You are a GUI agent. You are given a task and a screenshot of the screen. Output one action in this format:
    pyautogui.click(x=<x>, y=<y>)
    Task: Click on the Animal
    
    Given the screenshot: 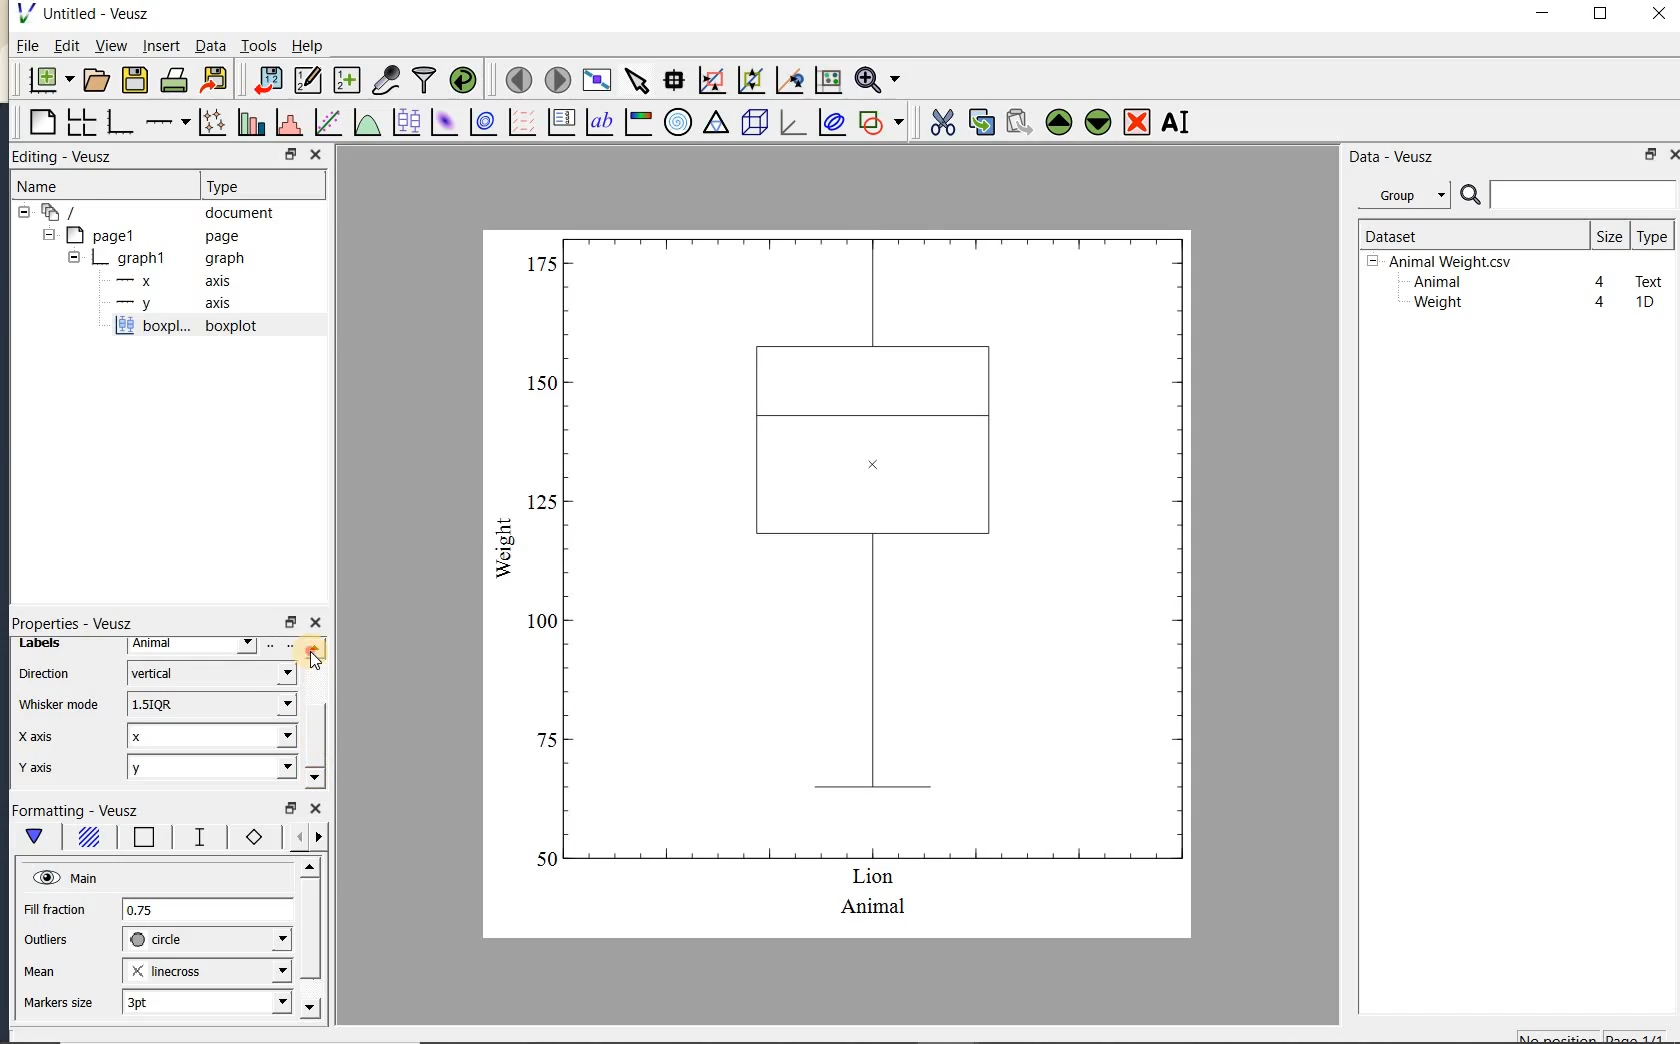 What is the action you would take?
    pyautogui.click(x=193, y=646)
    